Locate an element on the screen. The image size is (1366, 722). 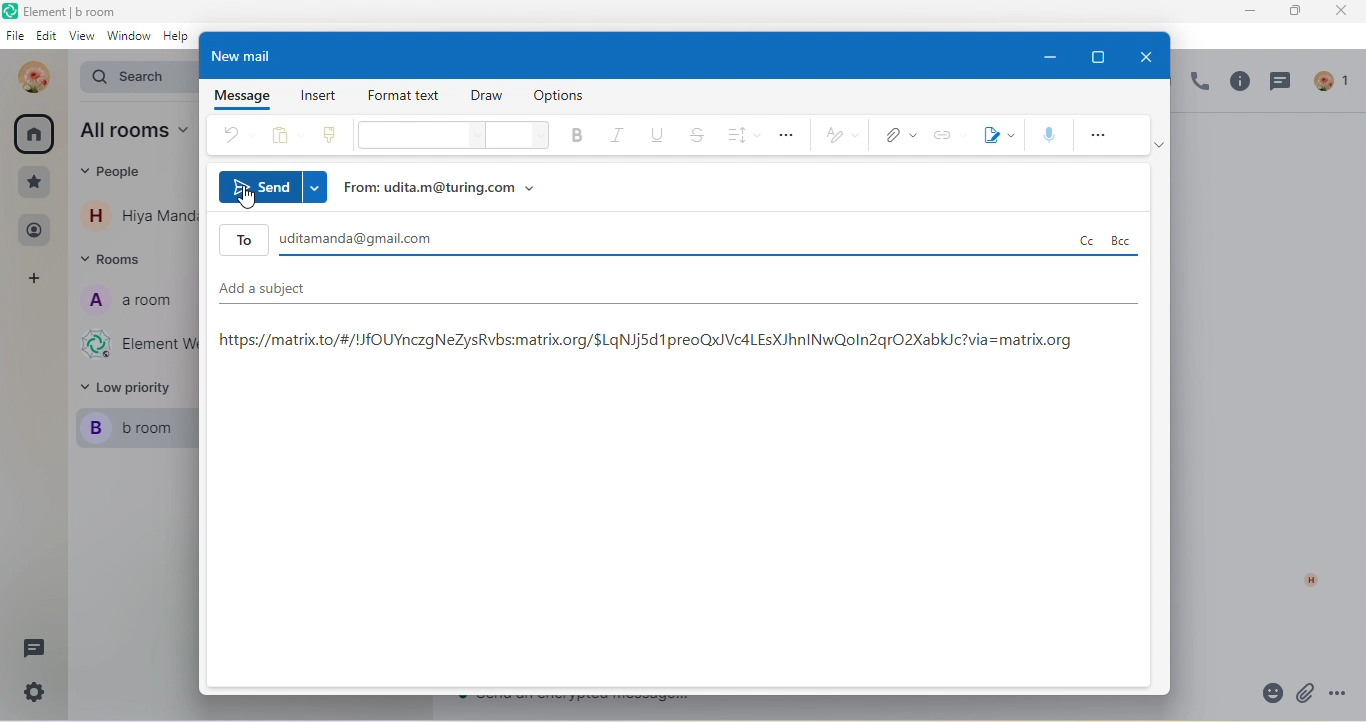
link is located at coordinates (946, 137).